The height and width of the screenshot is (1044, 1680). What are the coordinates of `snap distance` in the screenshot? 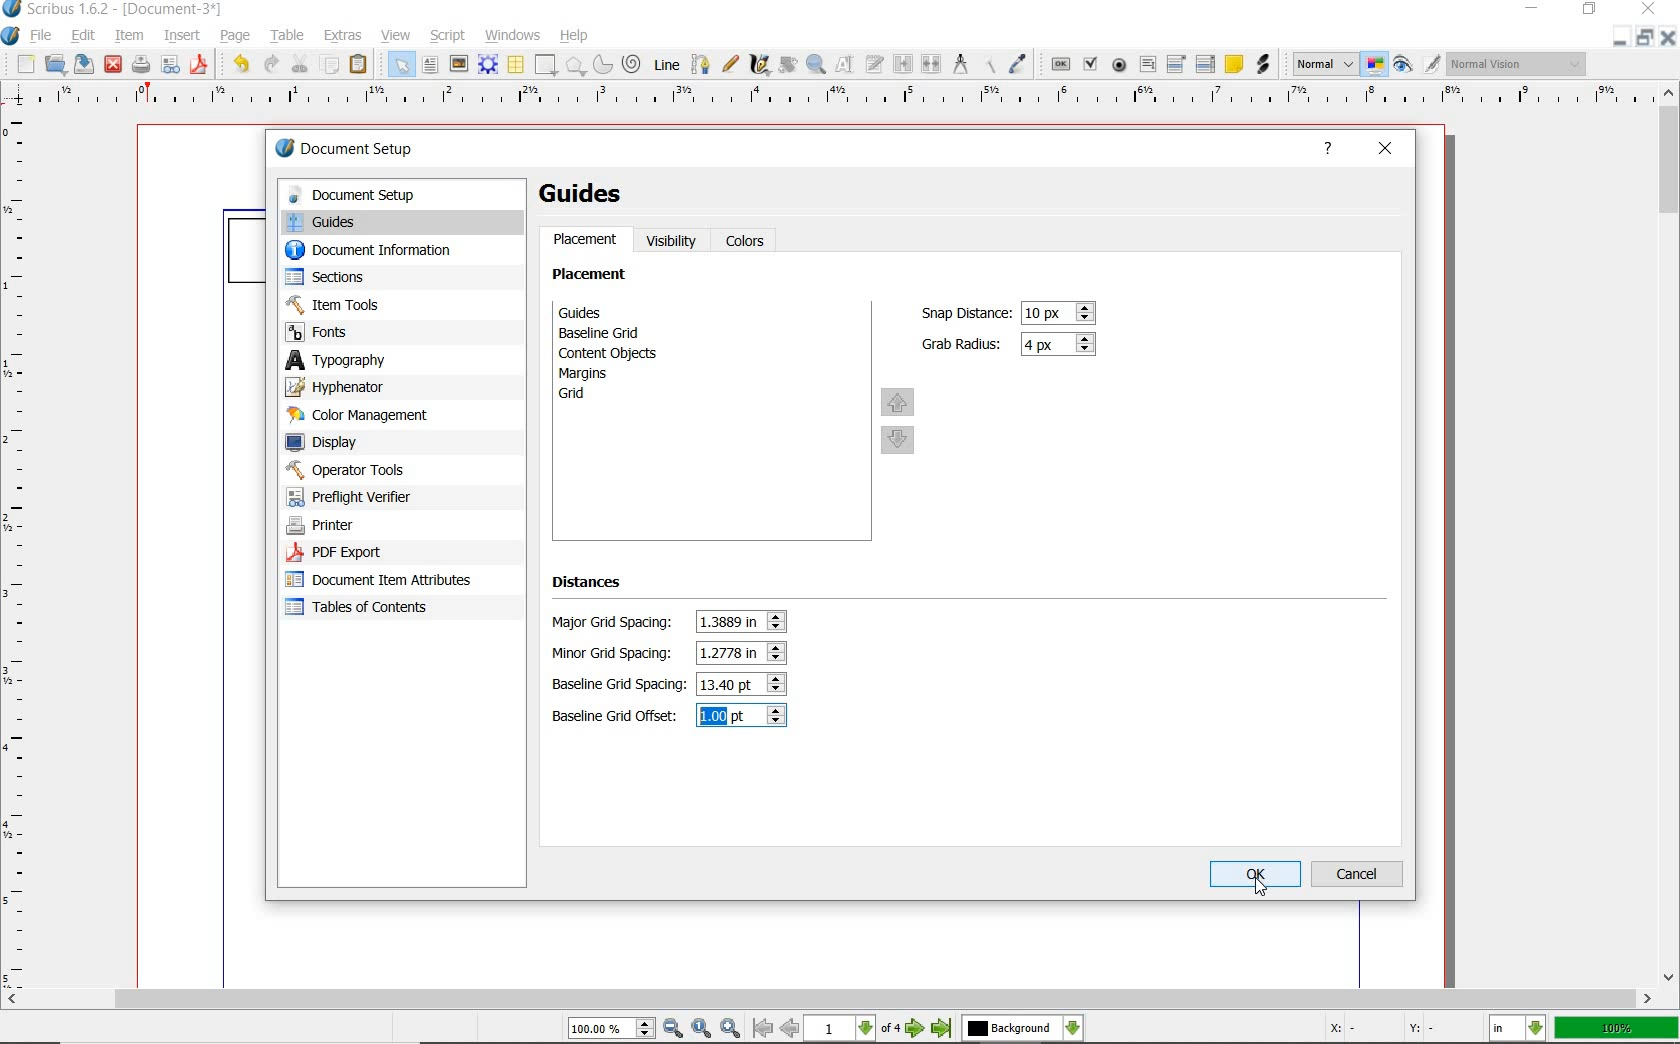 It's located at (1060, 313).